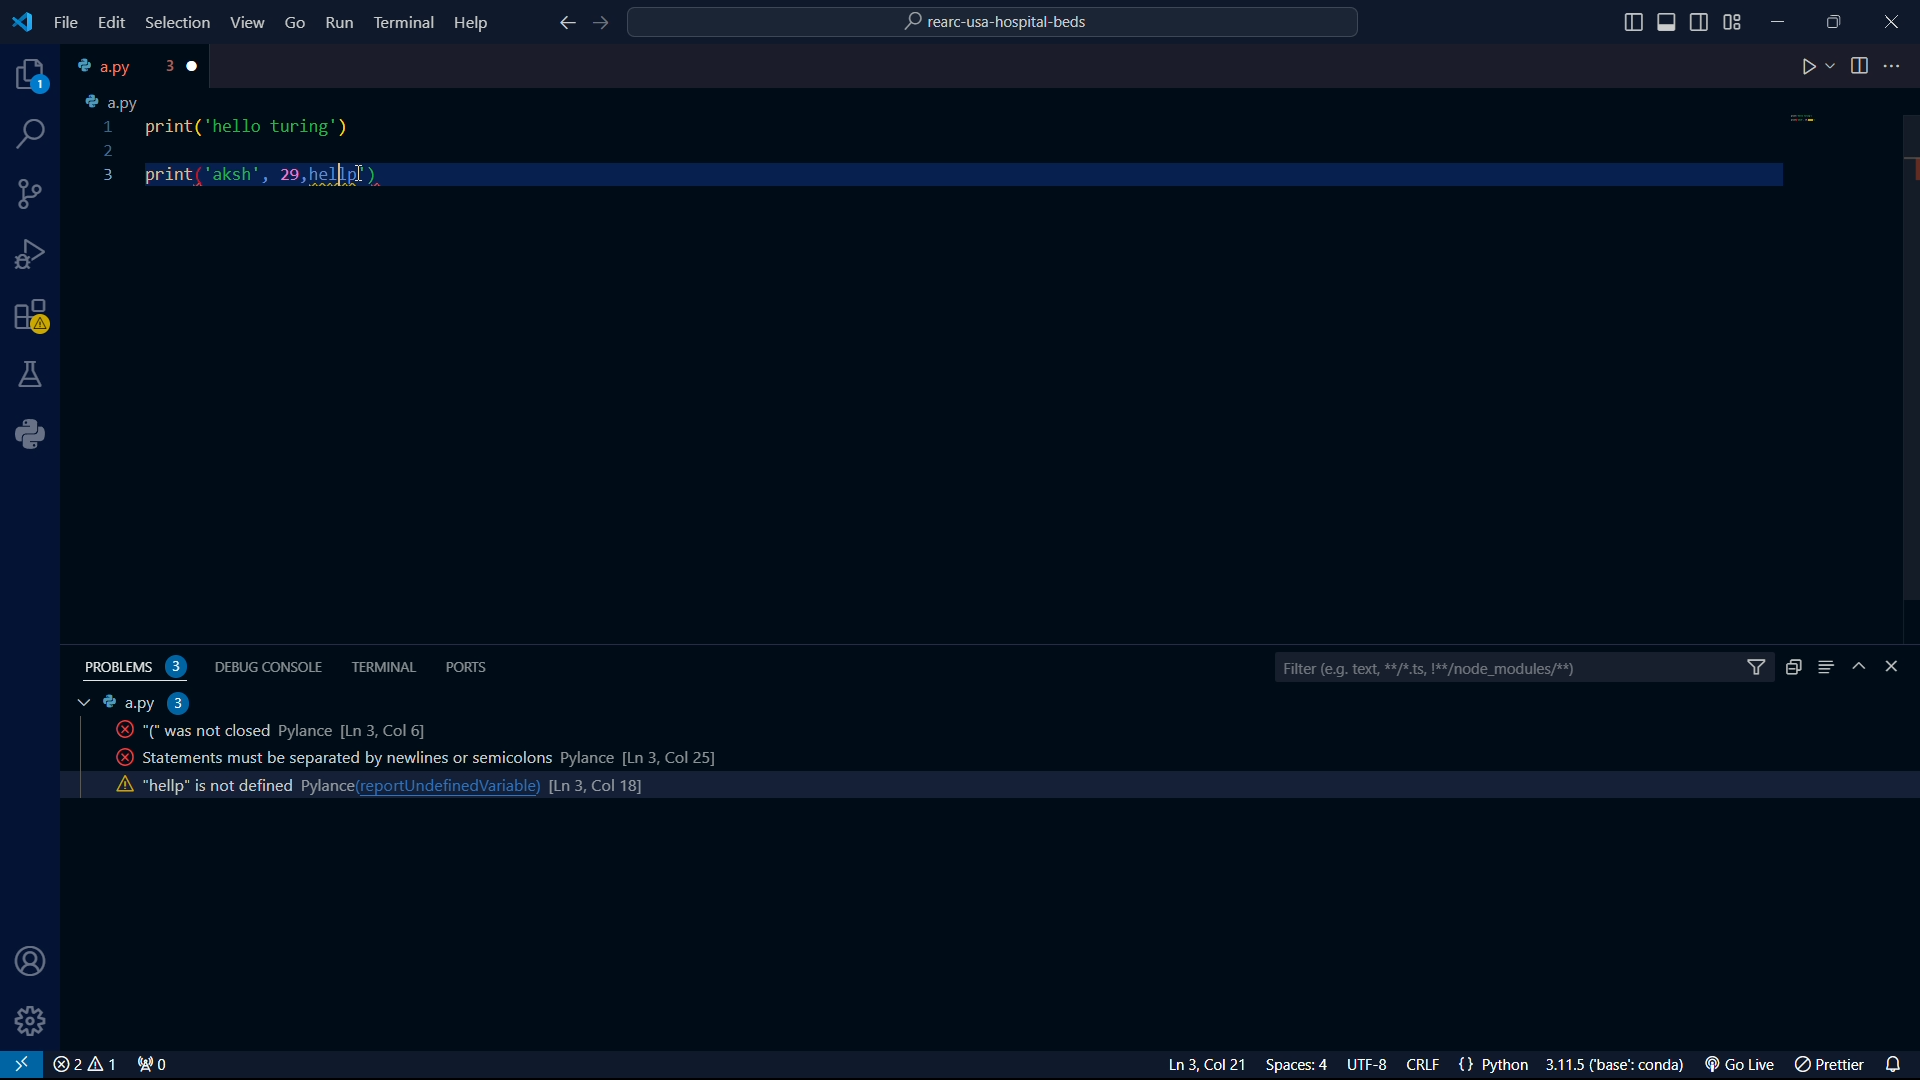 This screenshot has width=1920, height=1080. Describe the element at coordinates (565, 25) in the screenshot. I see `back` at that location.